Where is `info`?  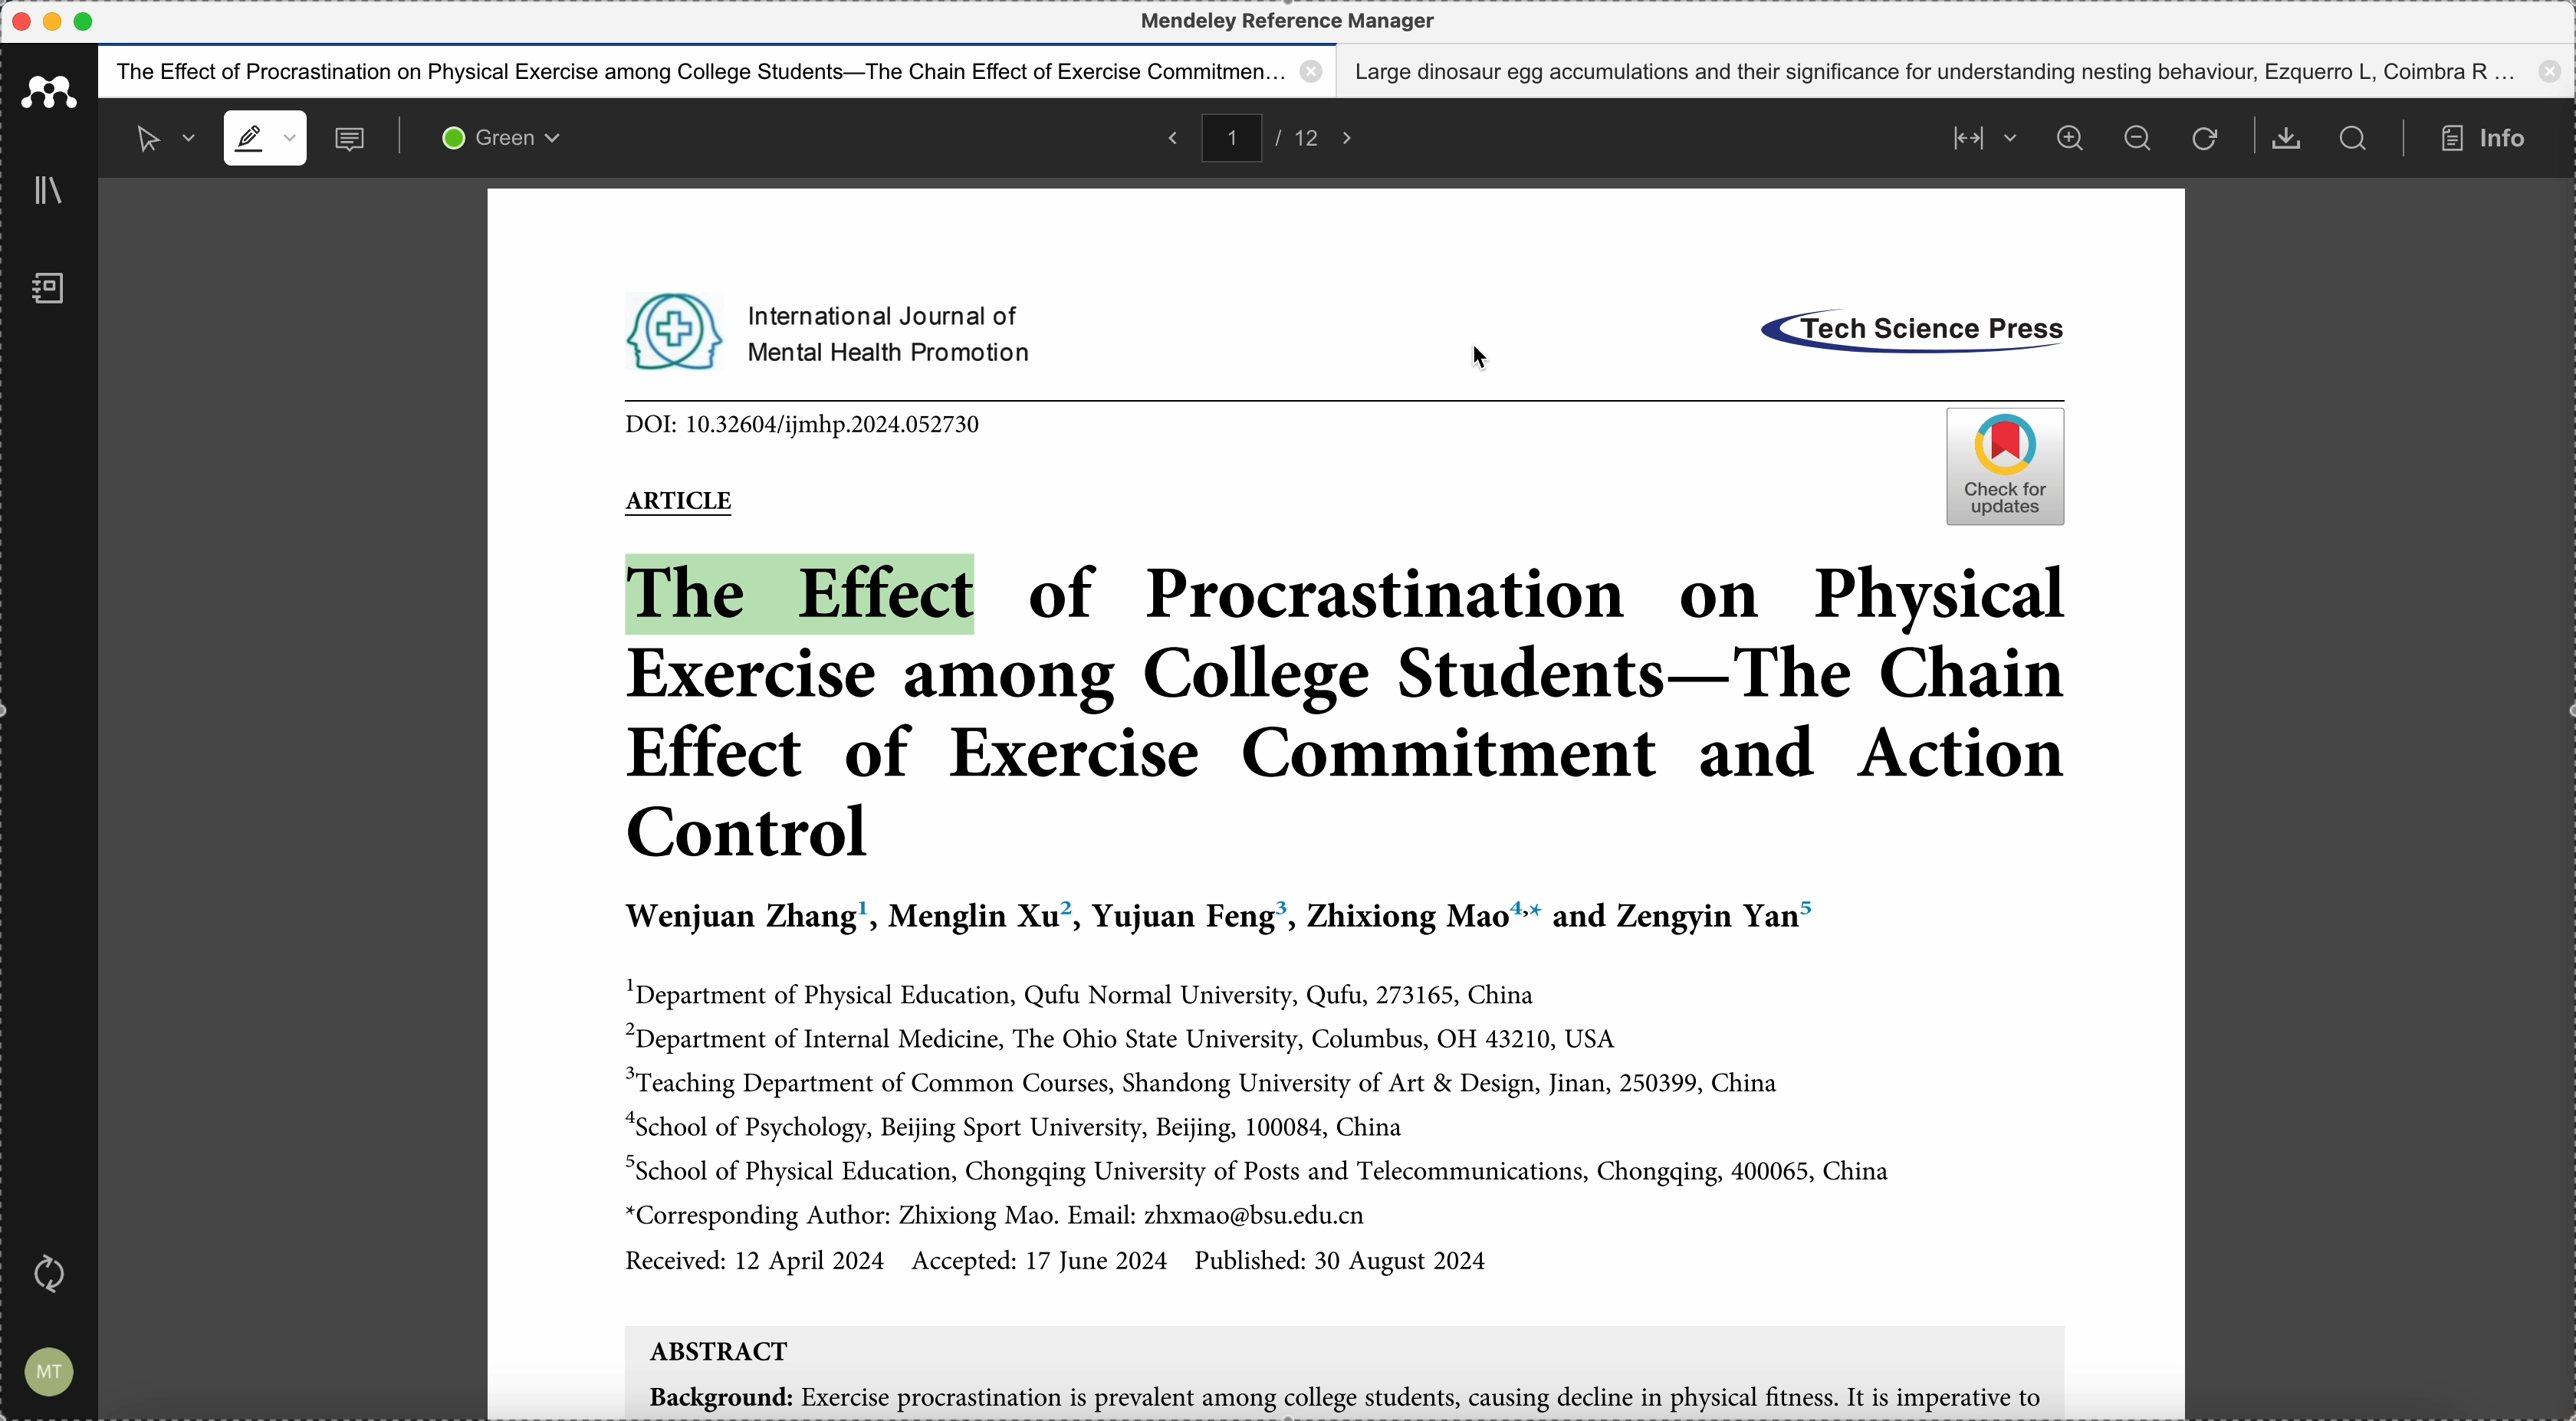 info is located at coordinates (2491, 139).